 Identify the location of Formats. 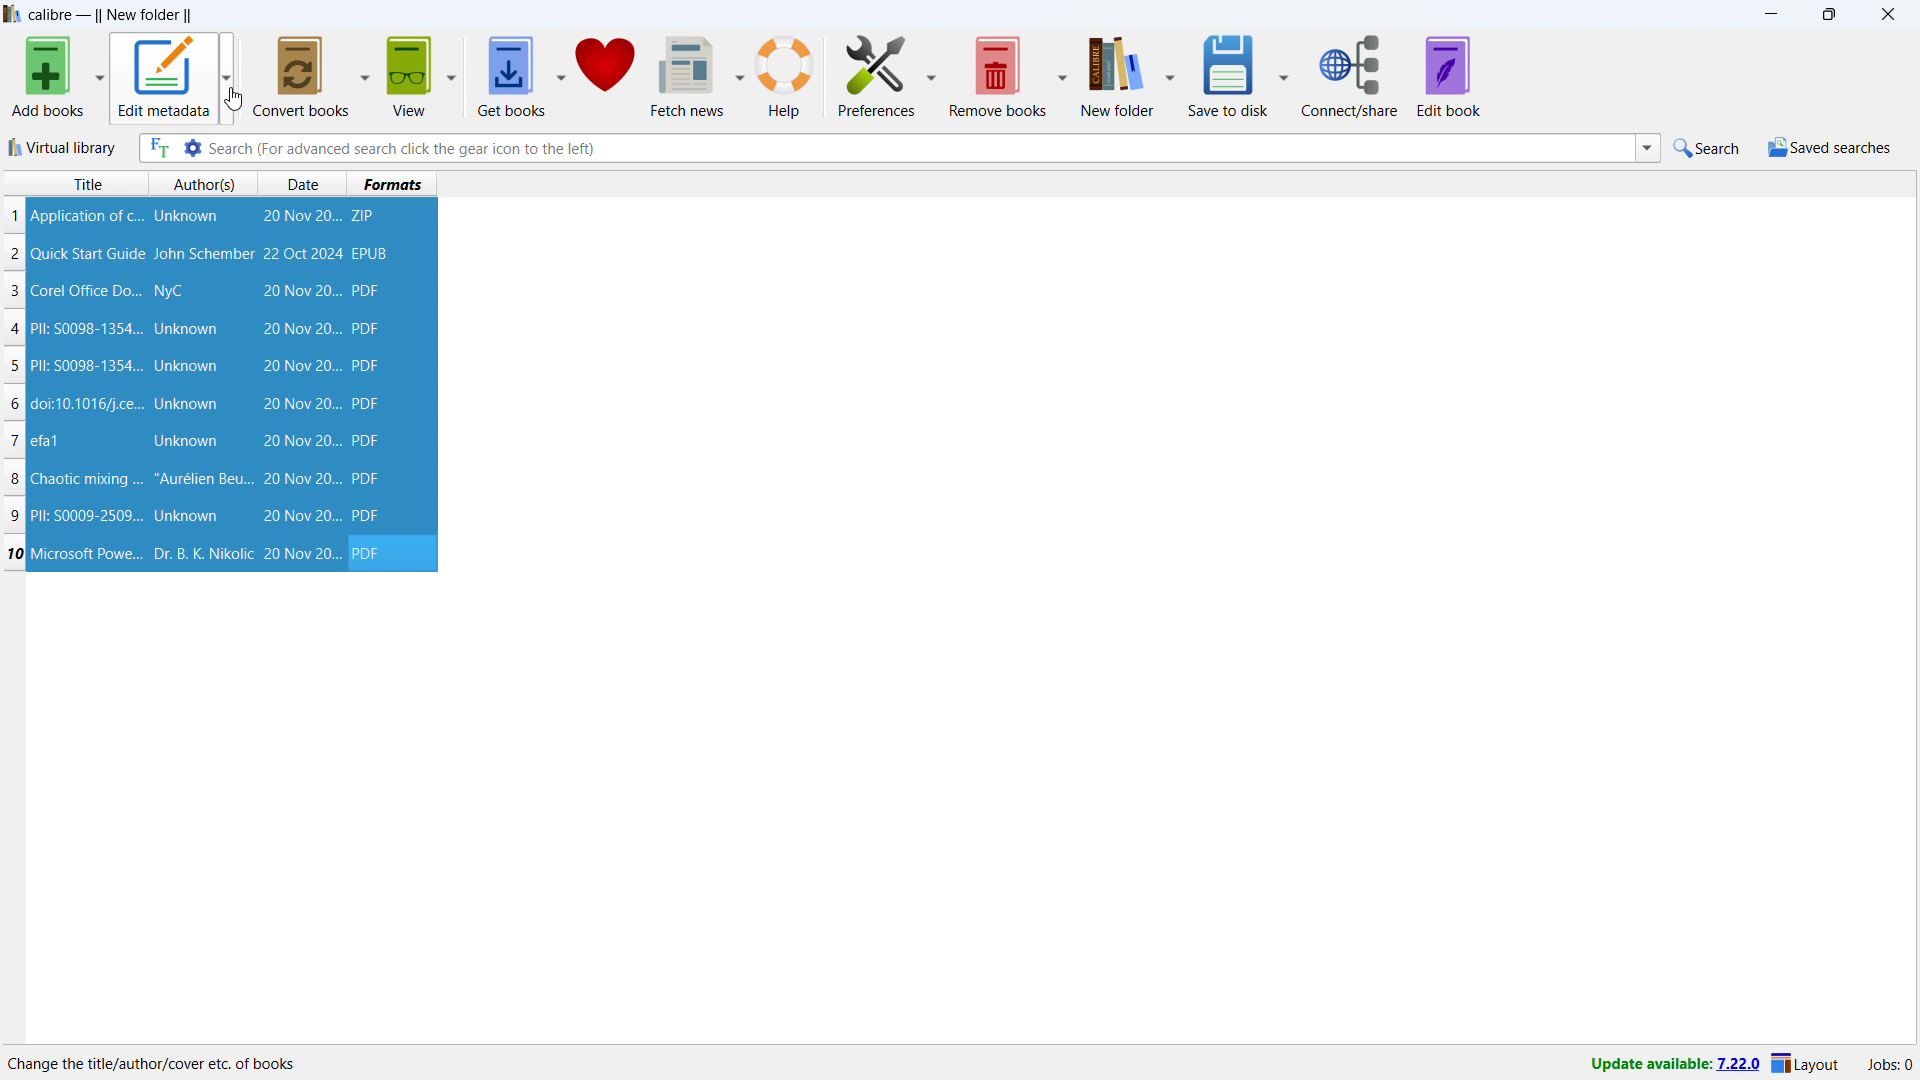
(393, 183).